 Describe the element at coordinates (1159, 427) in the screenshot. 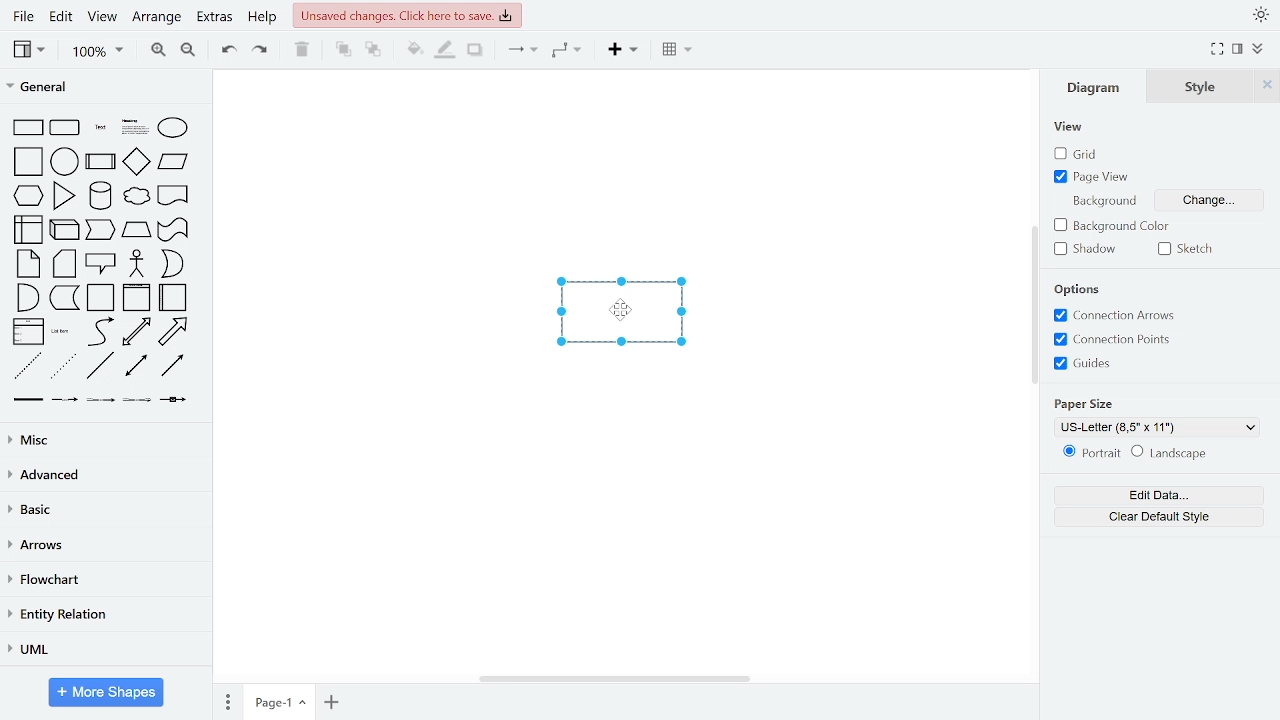

I see `US-Letter (8,5" x 11")` at that location.